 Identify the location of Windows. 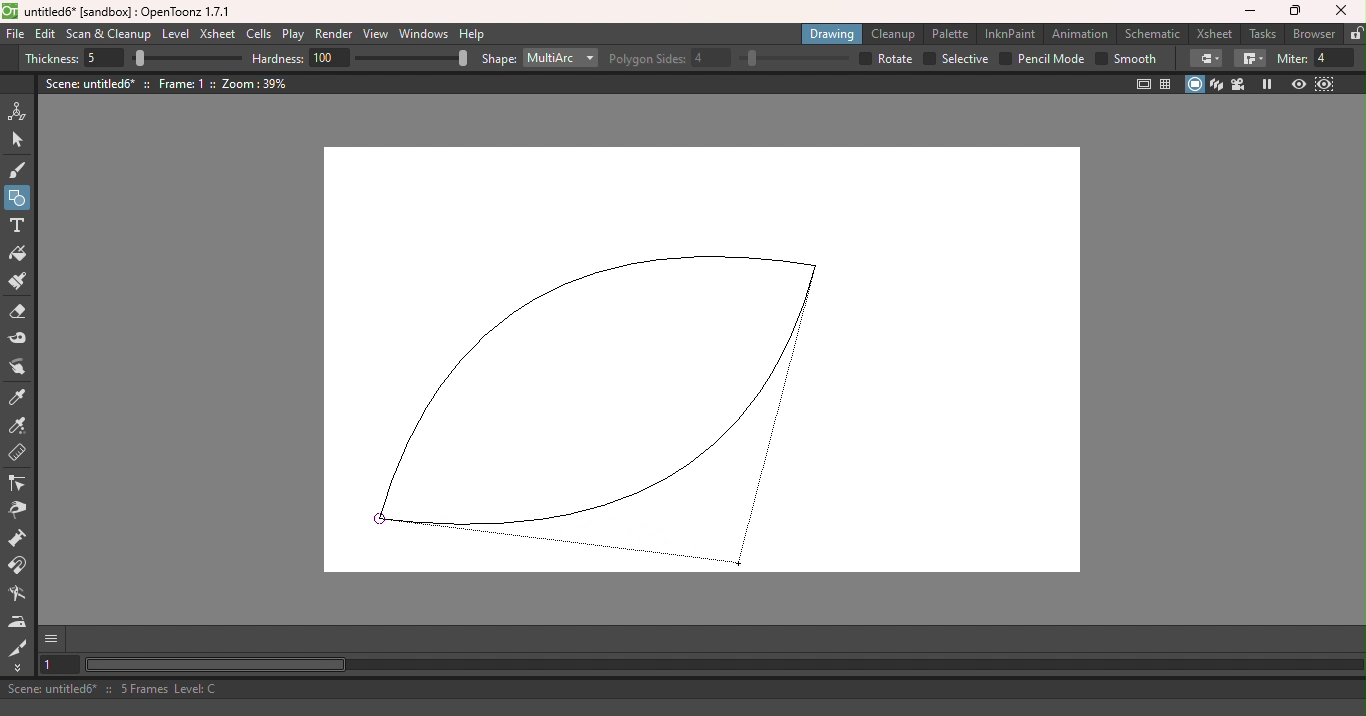
(424, 34).